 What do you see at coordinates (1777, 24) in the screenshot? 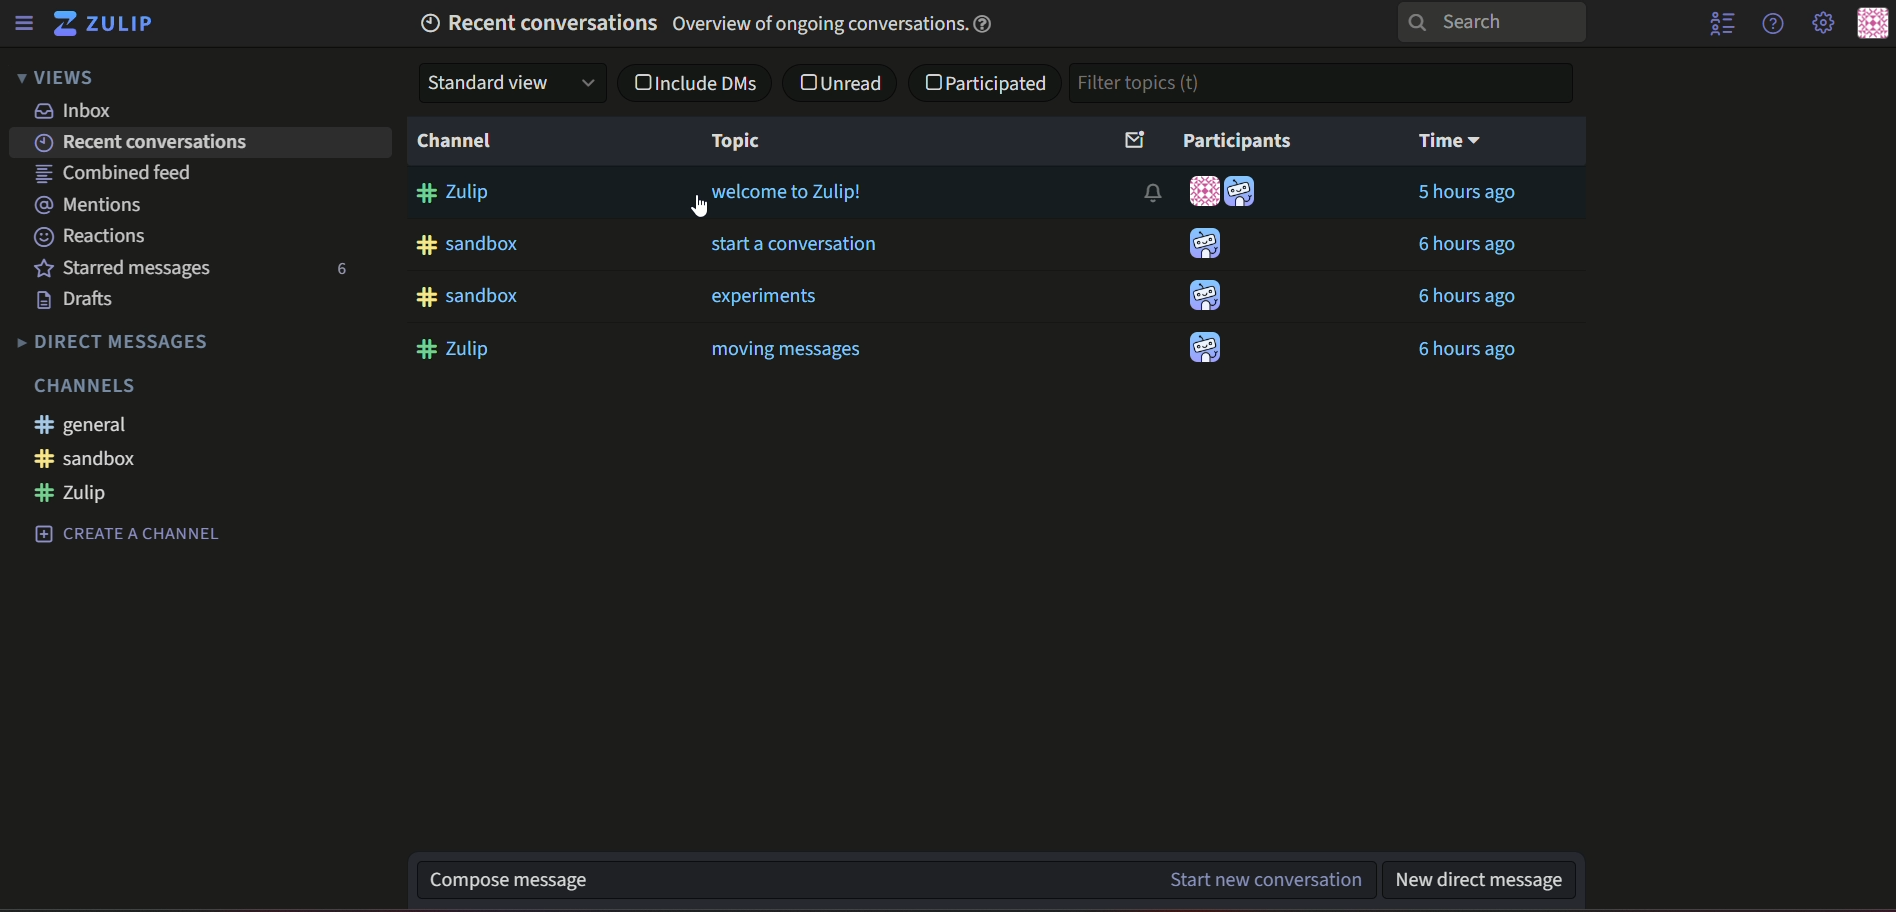
I see `help menu` at bounding box center [1777, 24].